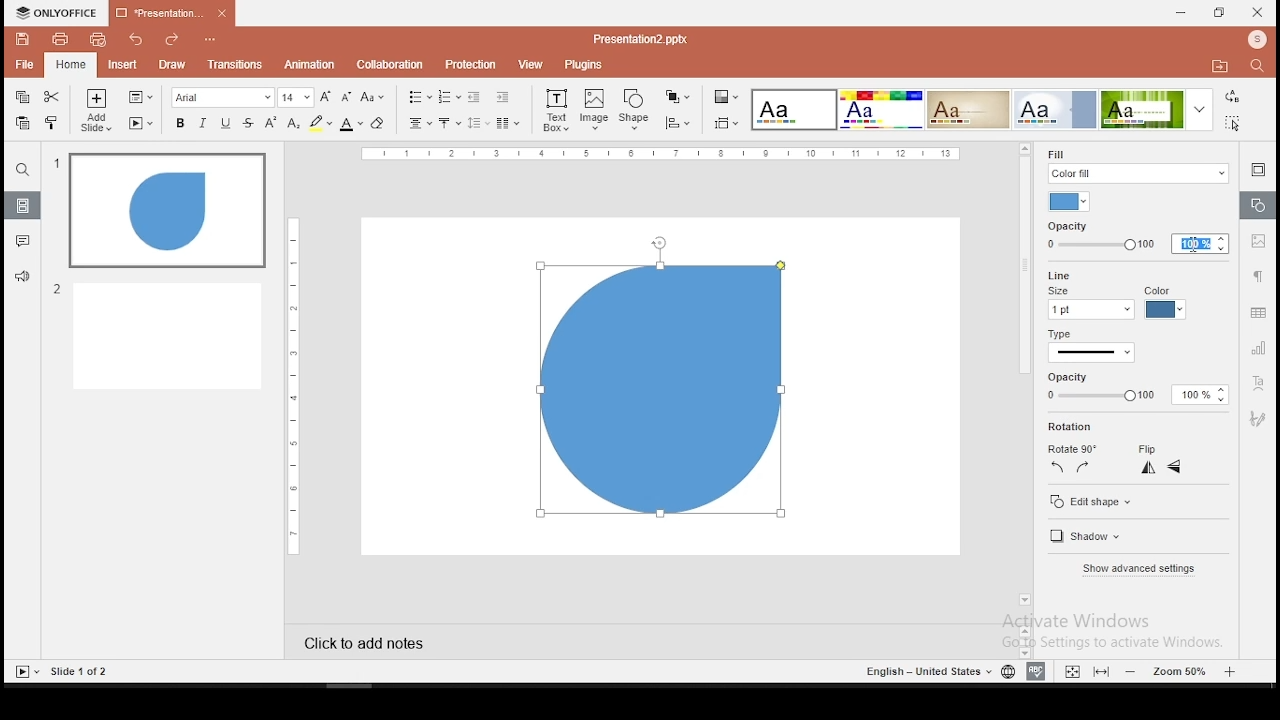  What do you see at coordinates (677, 123) in the screenshot?
I see `align objects` at bounding box center [677, 123].